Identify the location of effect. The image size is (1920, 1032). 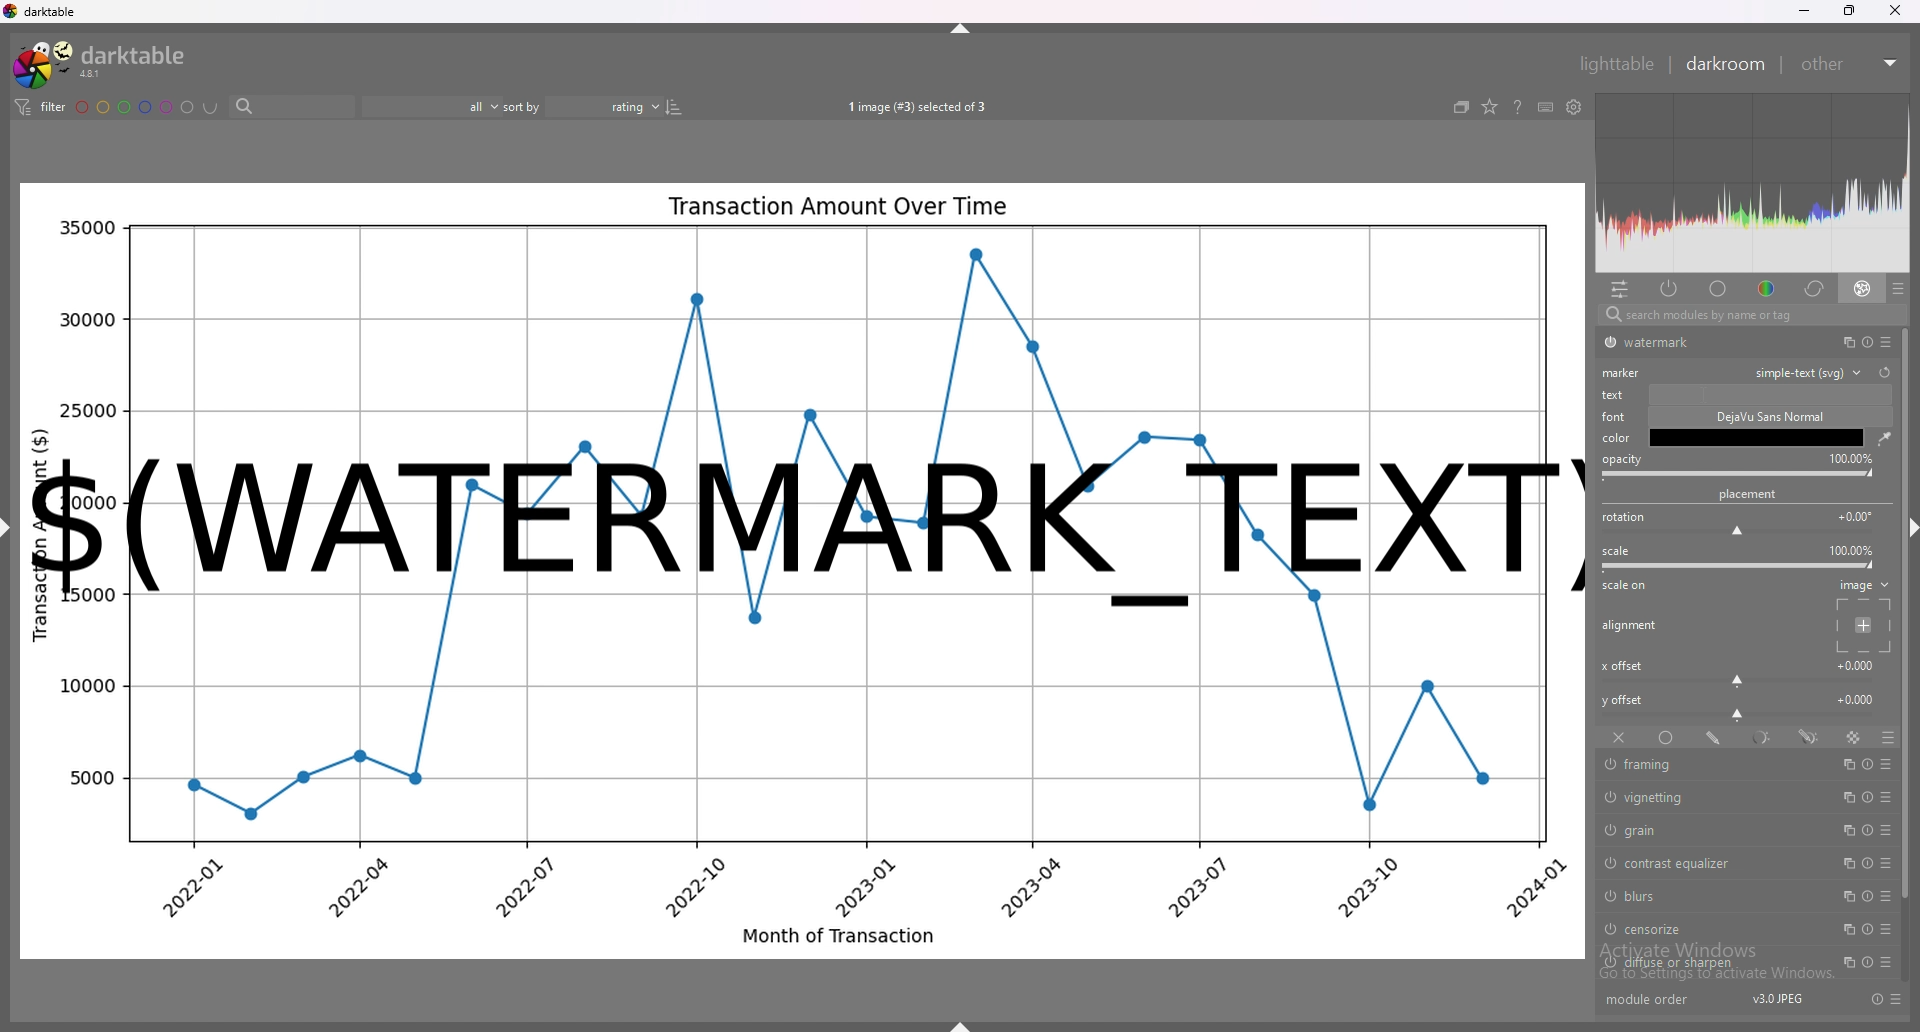
(1863, 289).